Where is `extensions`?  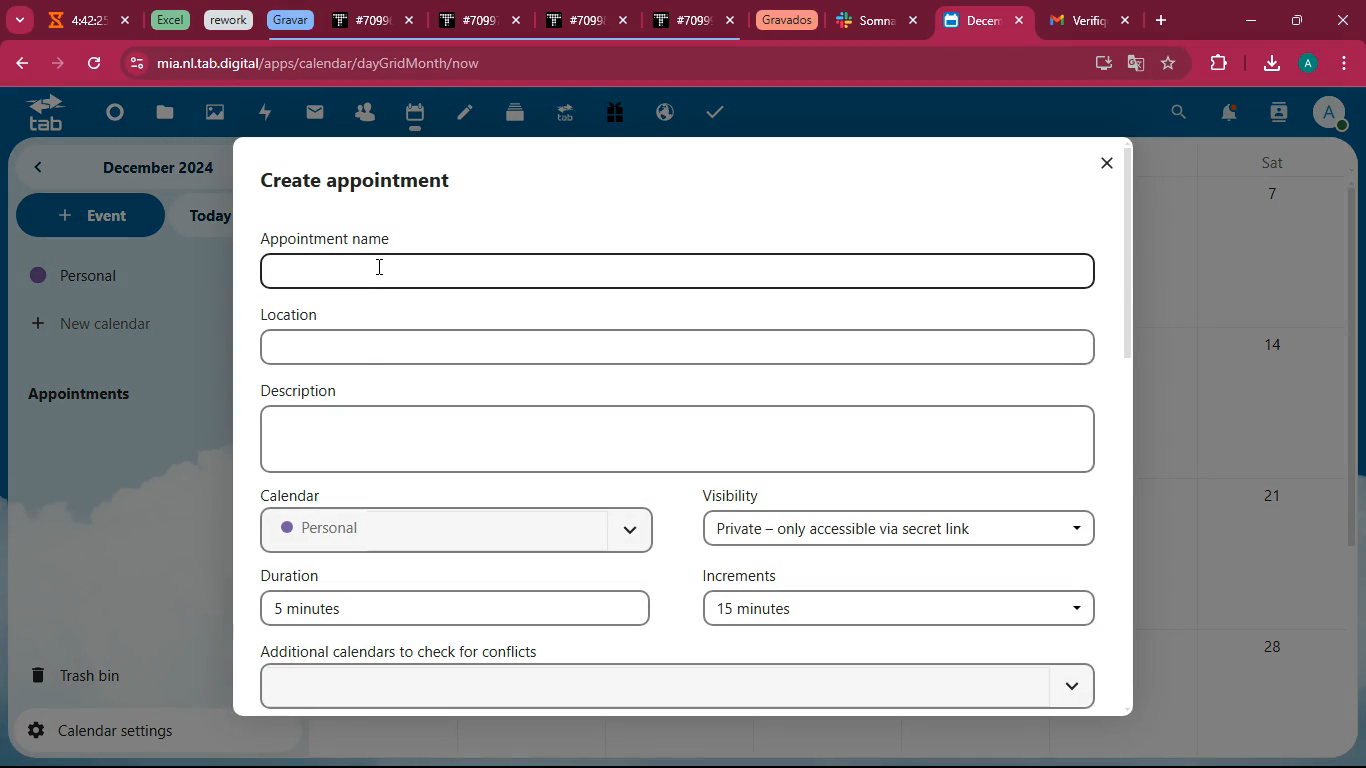
extensions is located at coordinates (1215, 64).